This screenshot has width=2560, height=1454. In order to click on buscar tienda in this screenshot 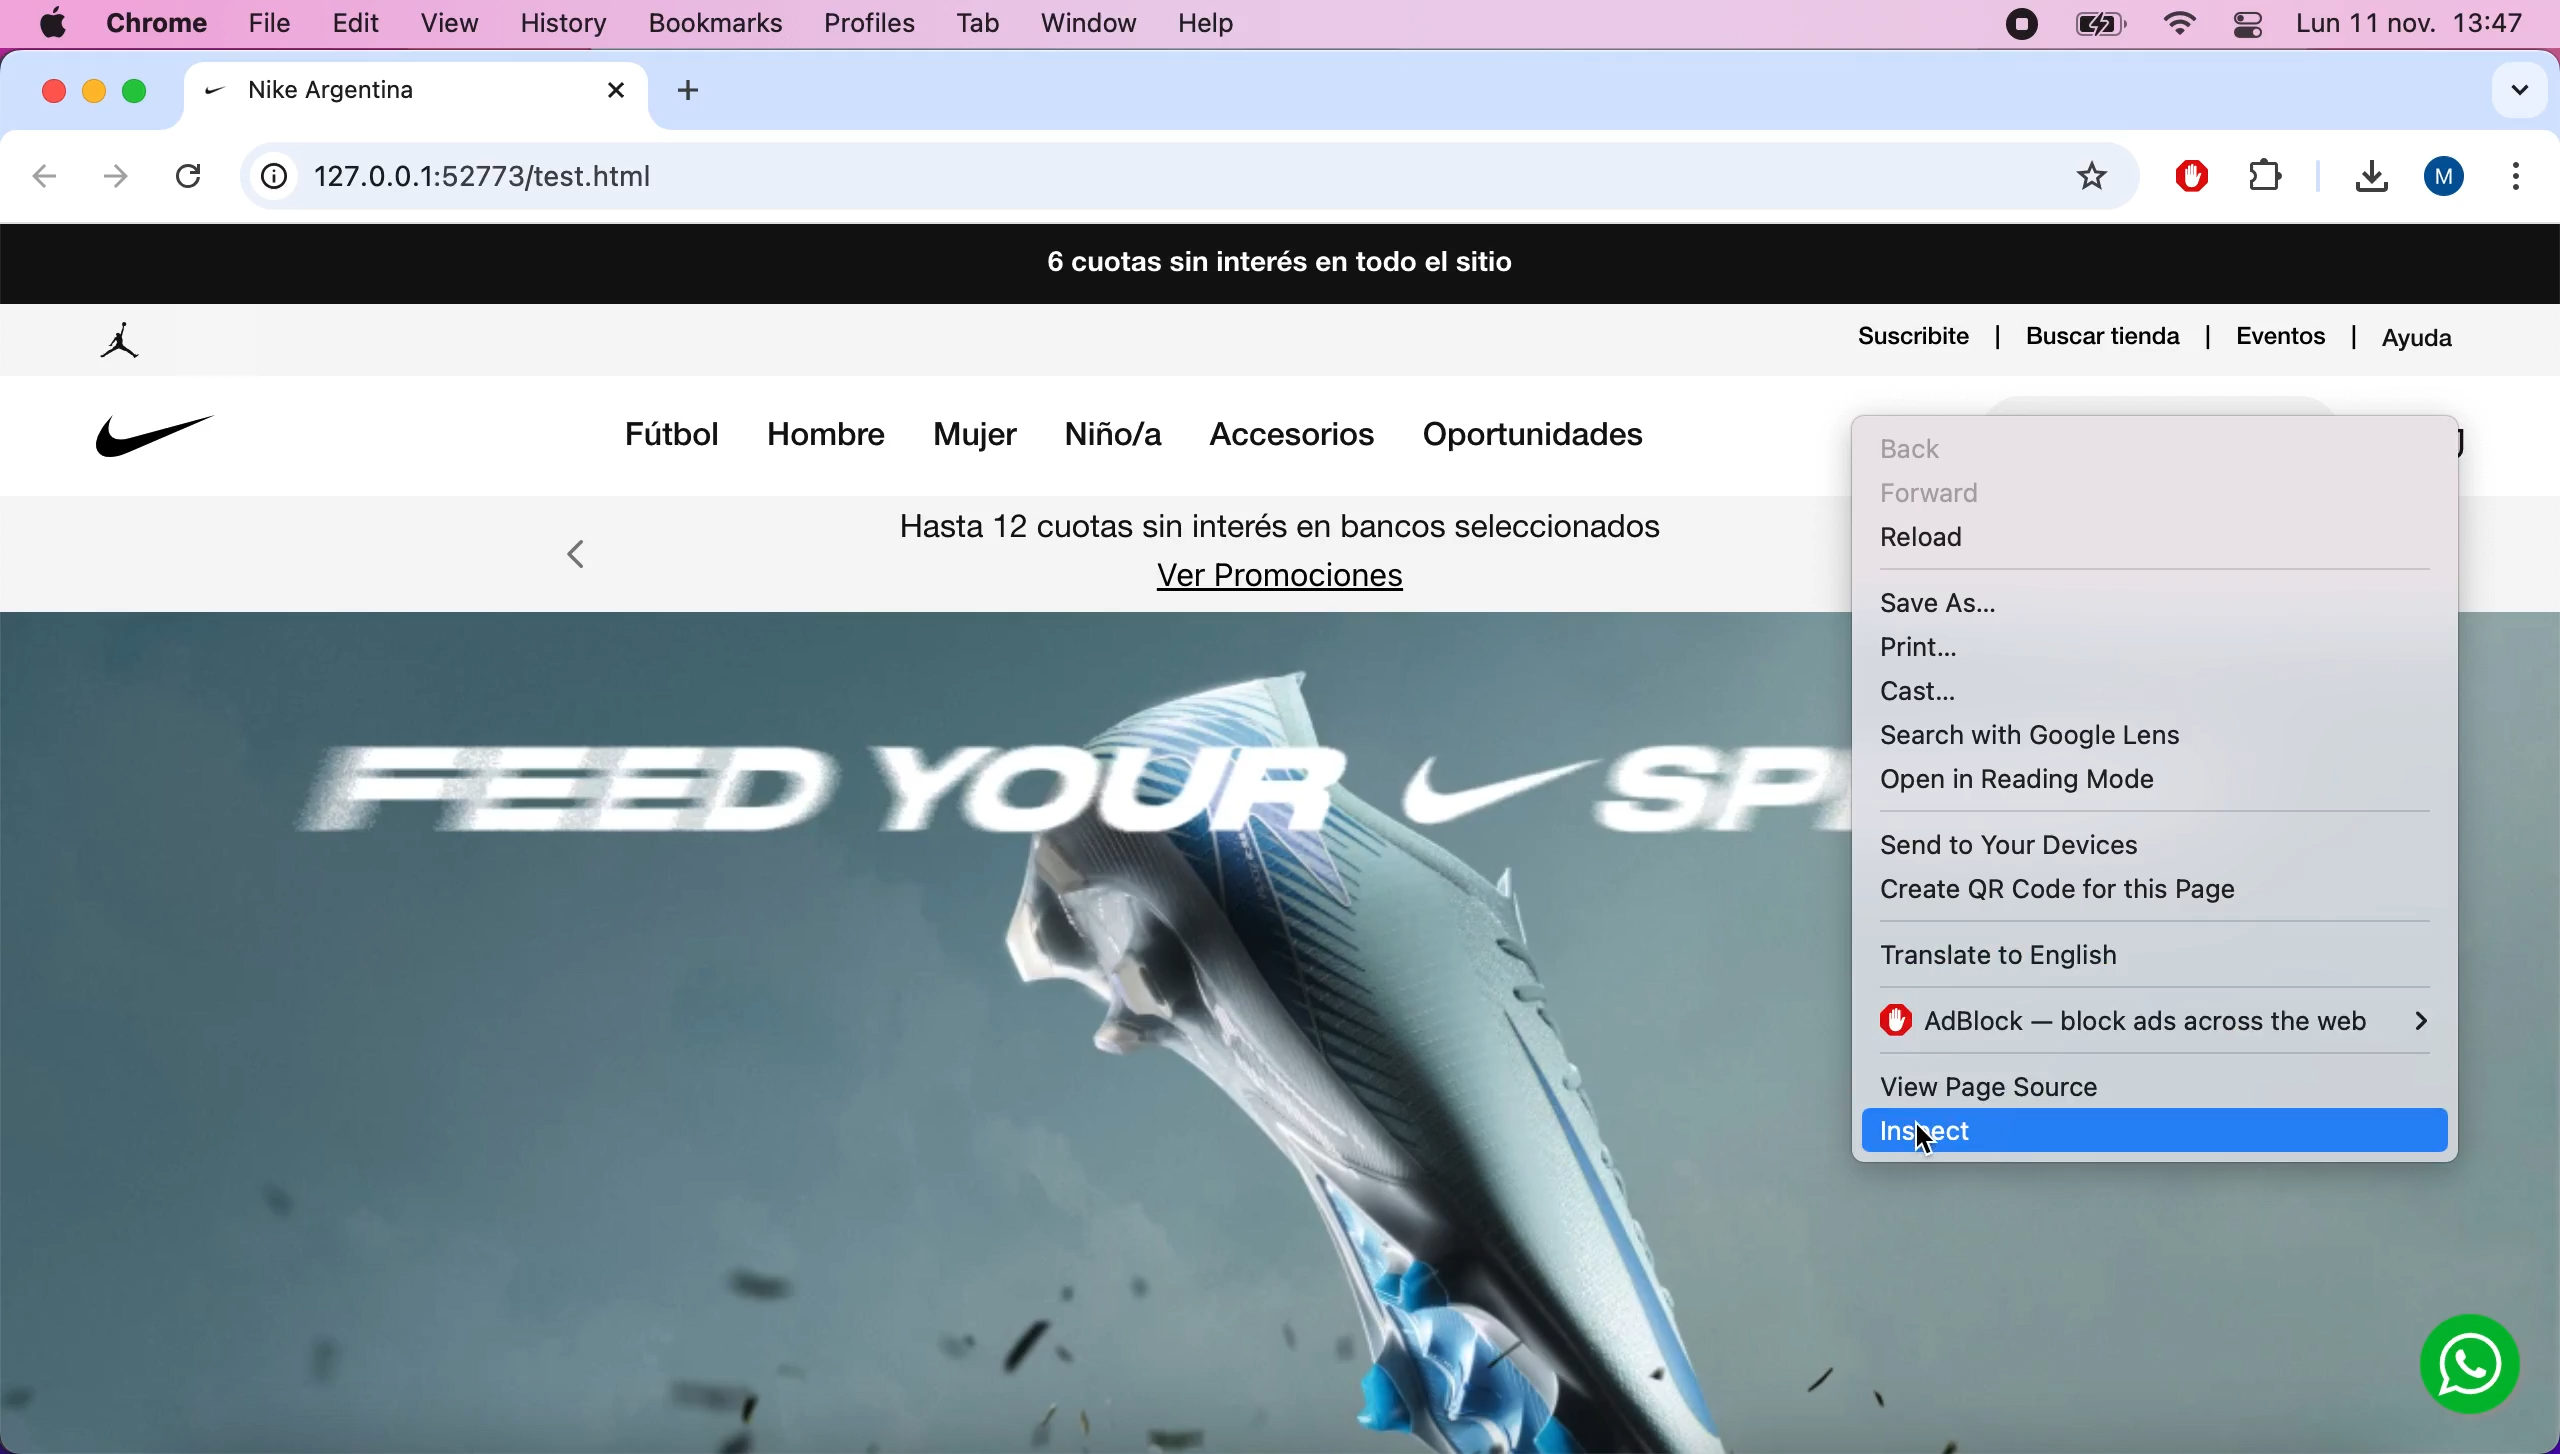, I will do `click(2103, 333)`.